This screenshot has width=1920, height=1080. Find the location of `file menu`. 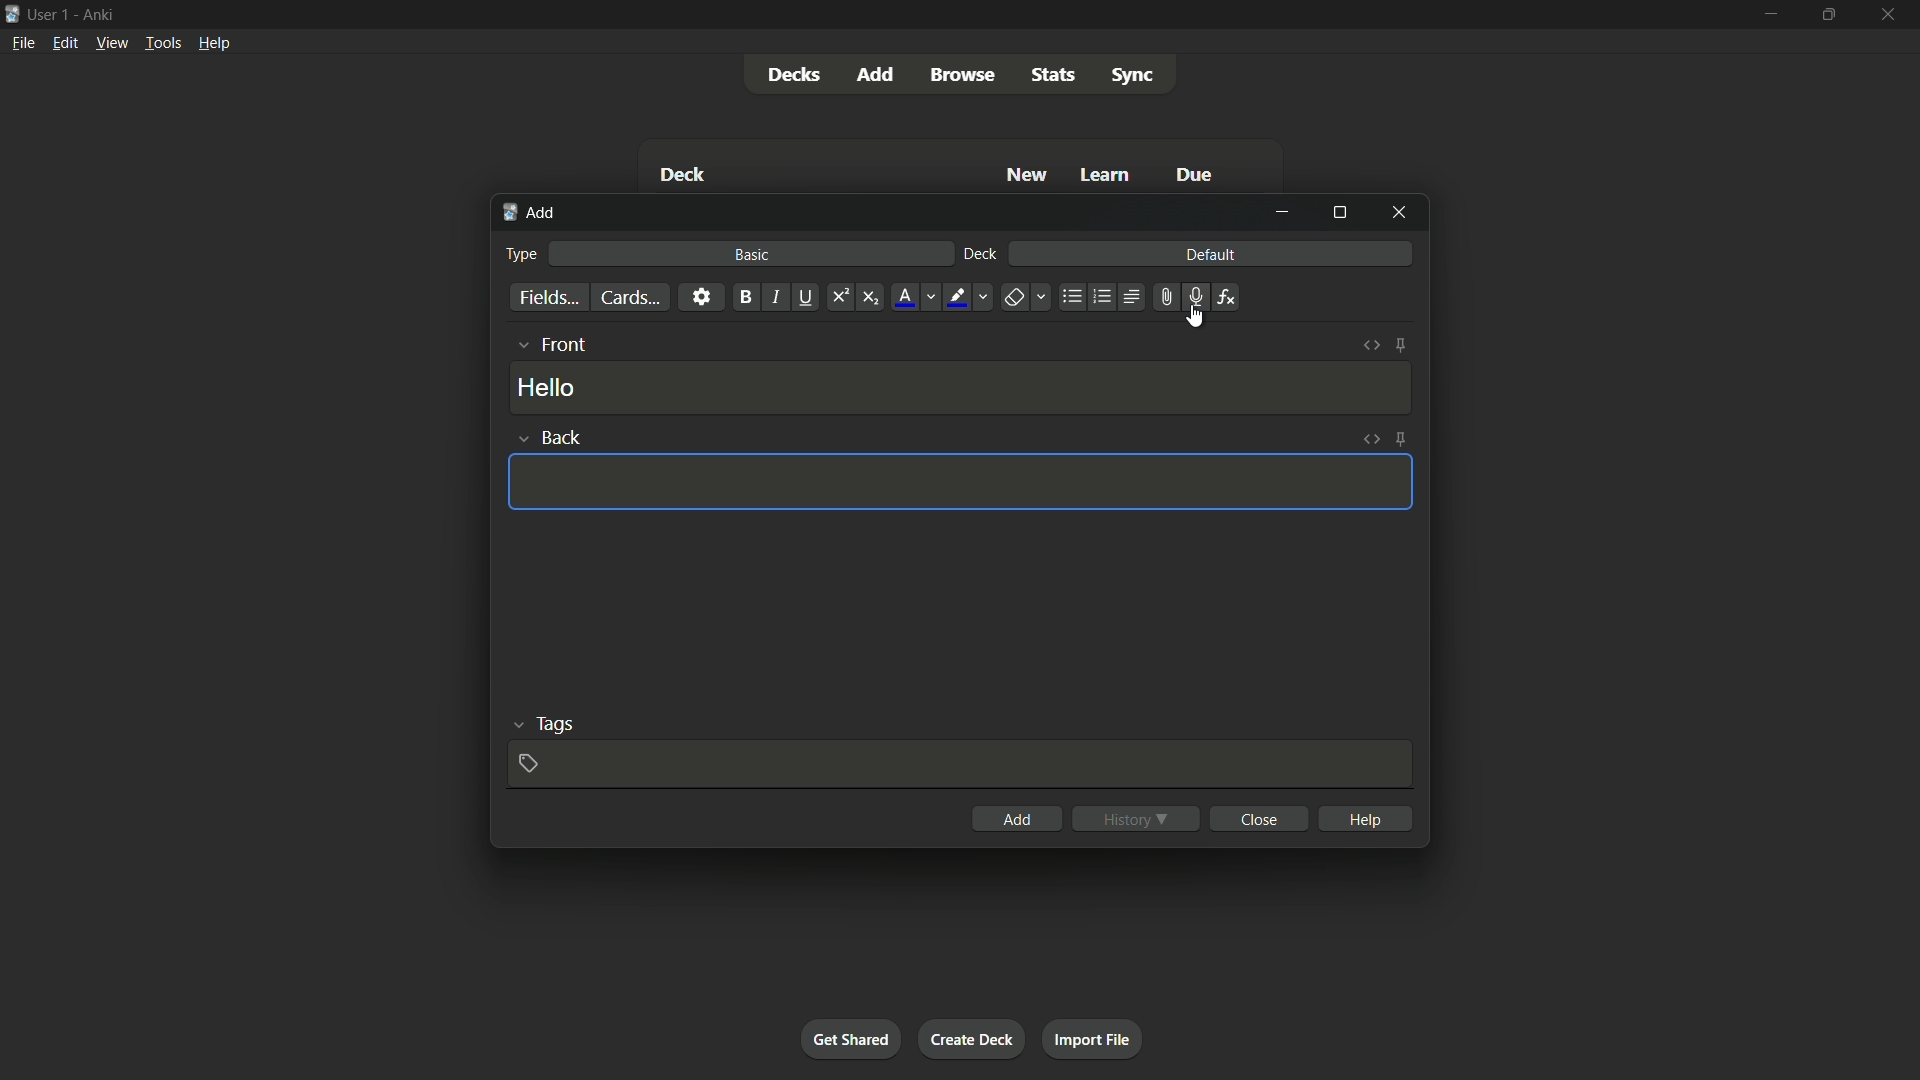

file menu is located at coordinates (24, 43).